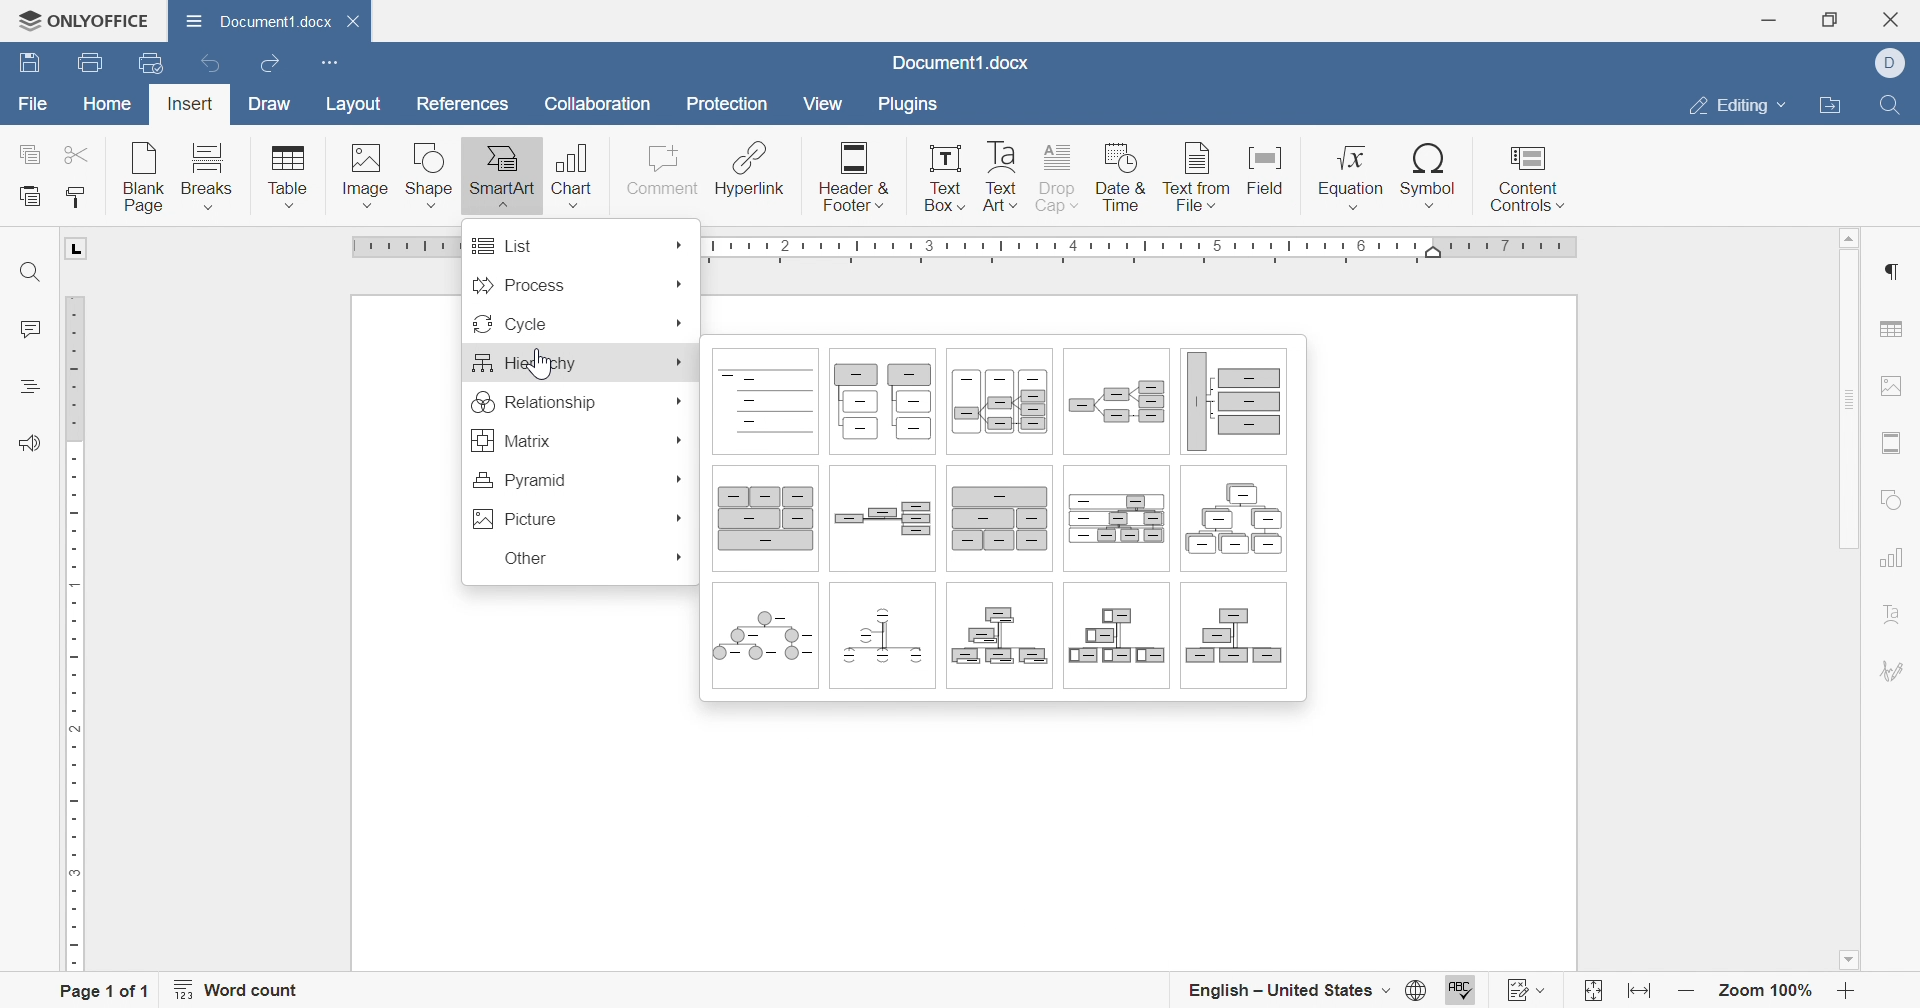 This screenshot has height=1008, width=1920. I want to click on Save, so click(27, 62).